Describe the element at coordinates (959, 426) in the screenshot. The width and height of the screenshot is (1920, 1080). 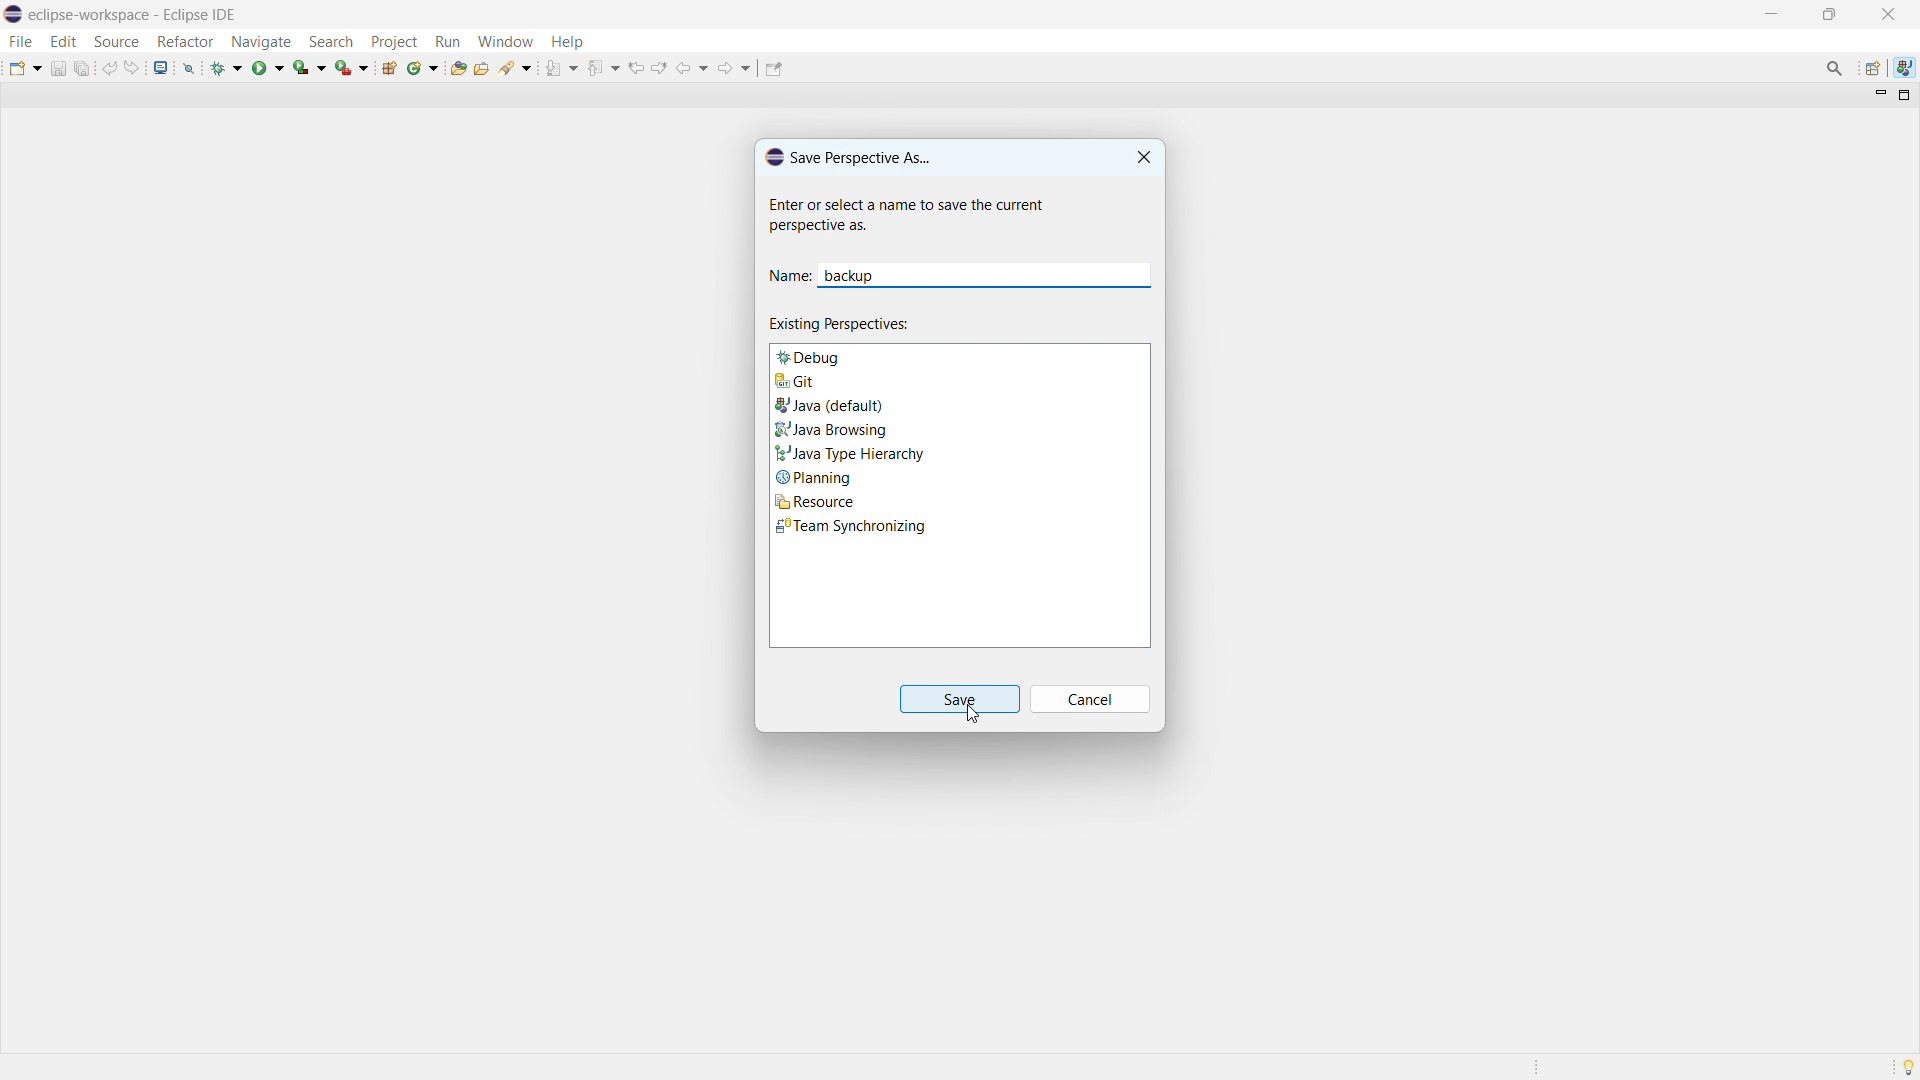
I see `Java browsing` at that location.